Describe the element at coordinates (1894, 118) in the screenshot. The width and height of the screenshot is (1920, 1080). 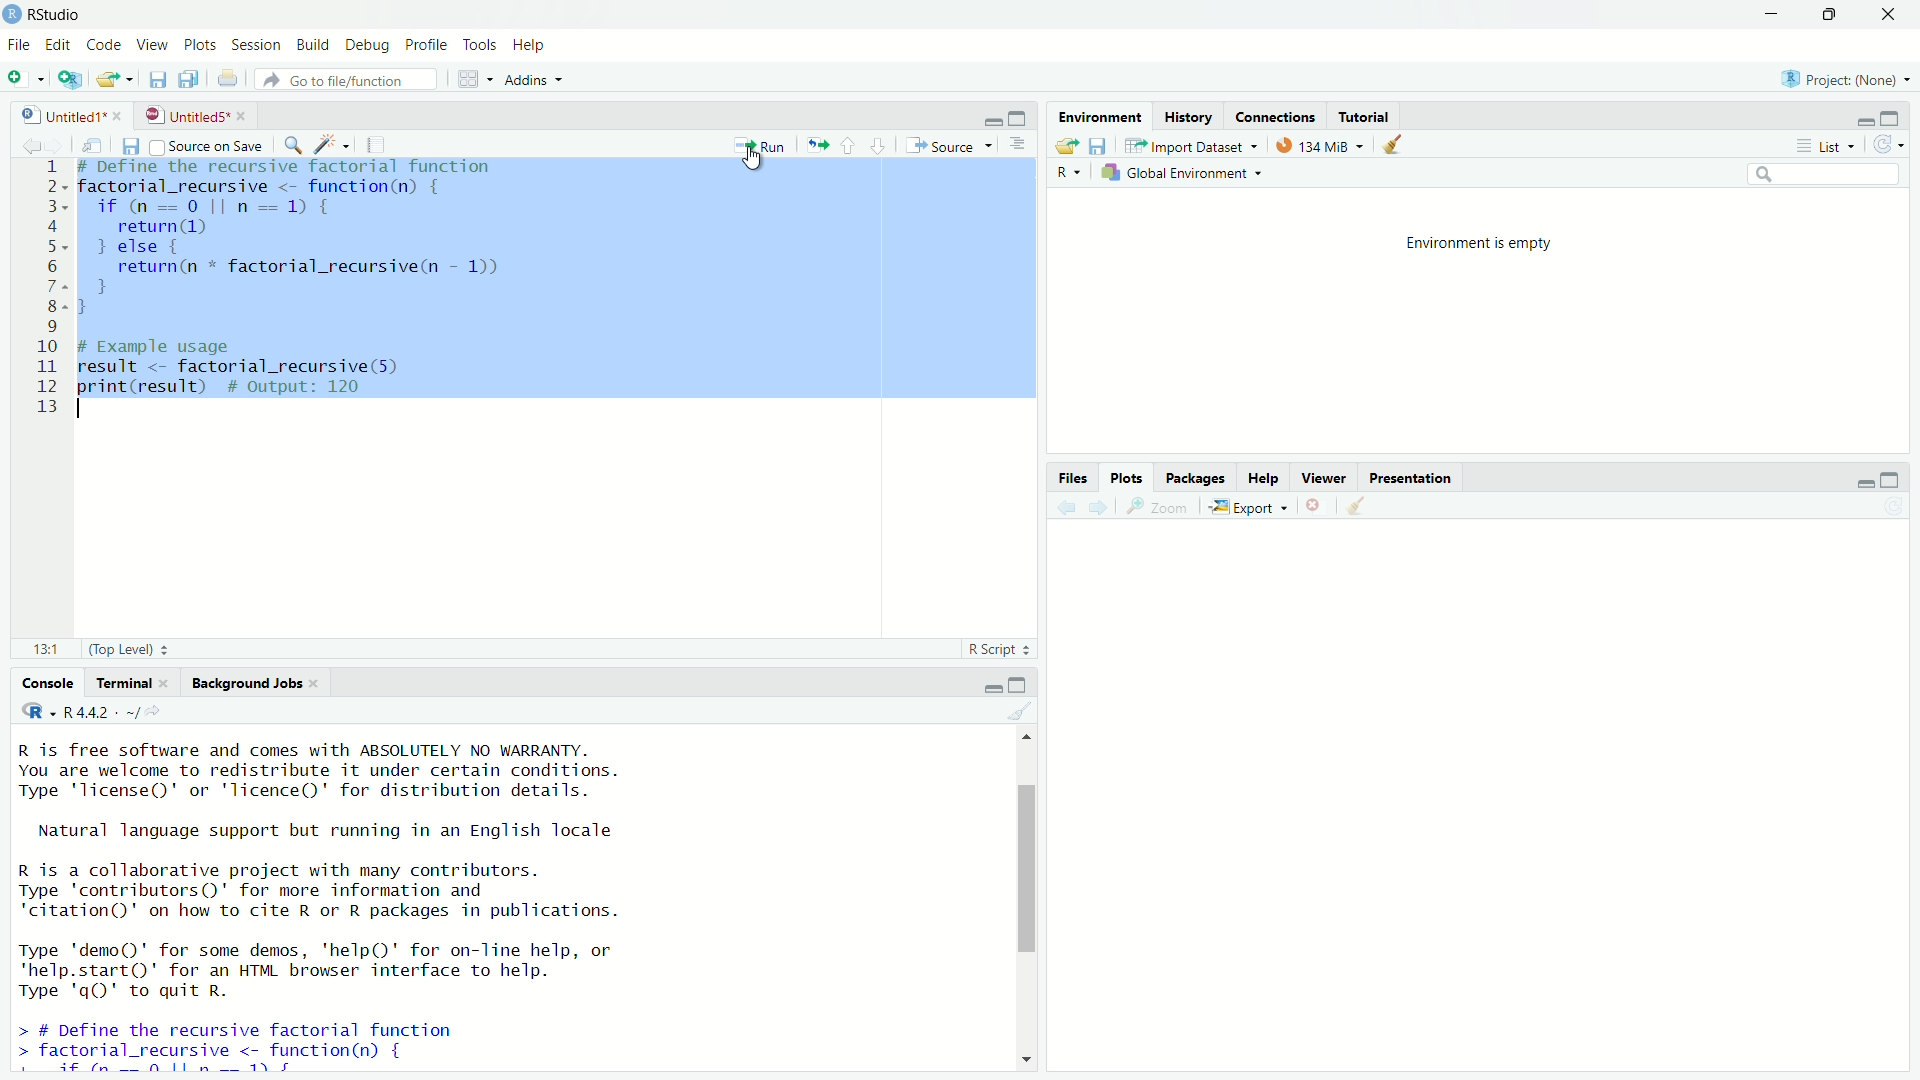
I see `Maximize` at that location.